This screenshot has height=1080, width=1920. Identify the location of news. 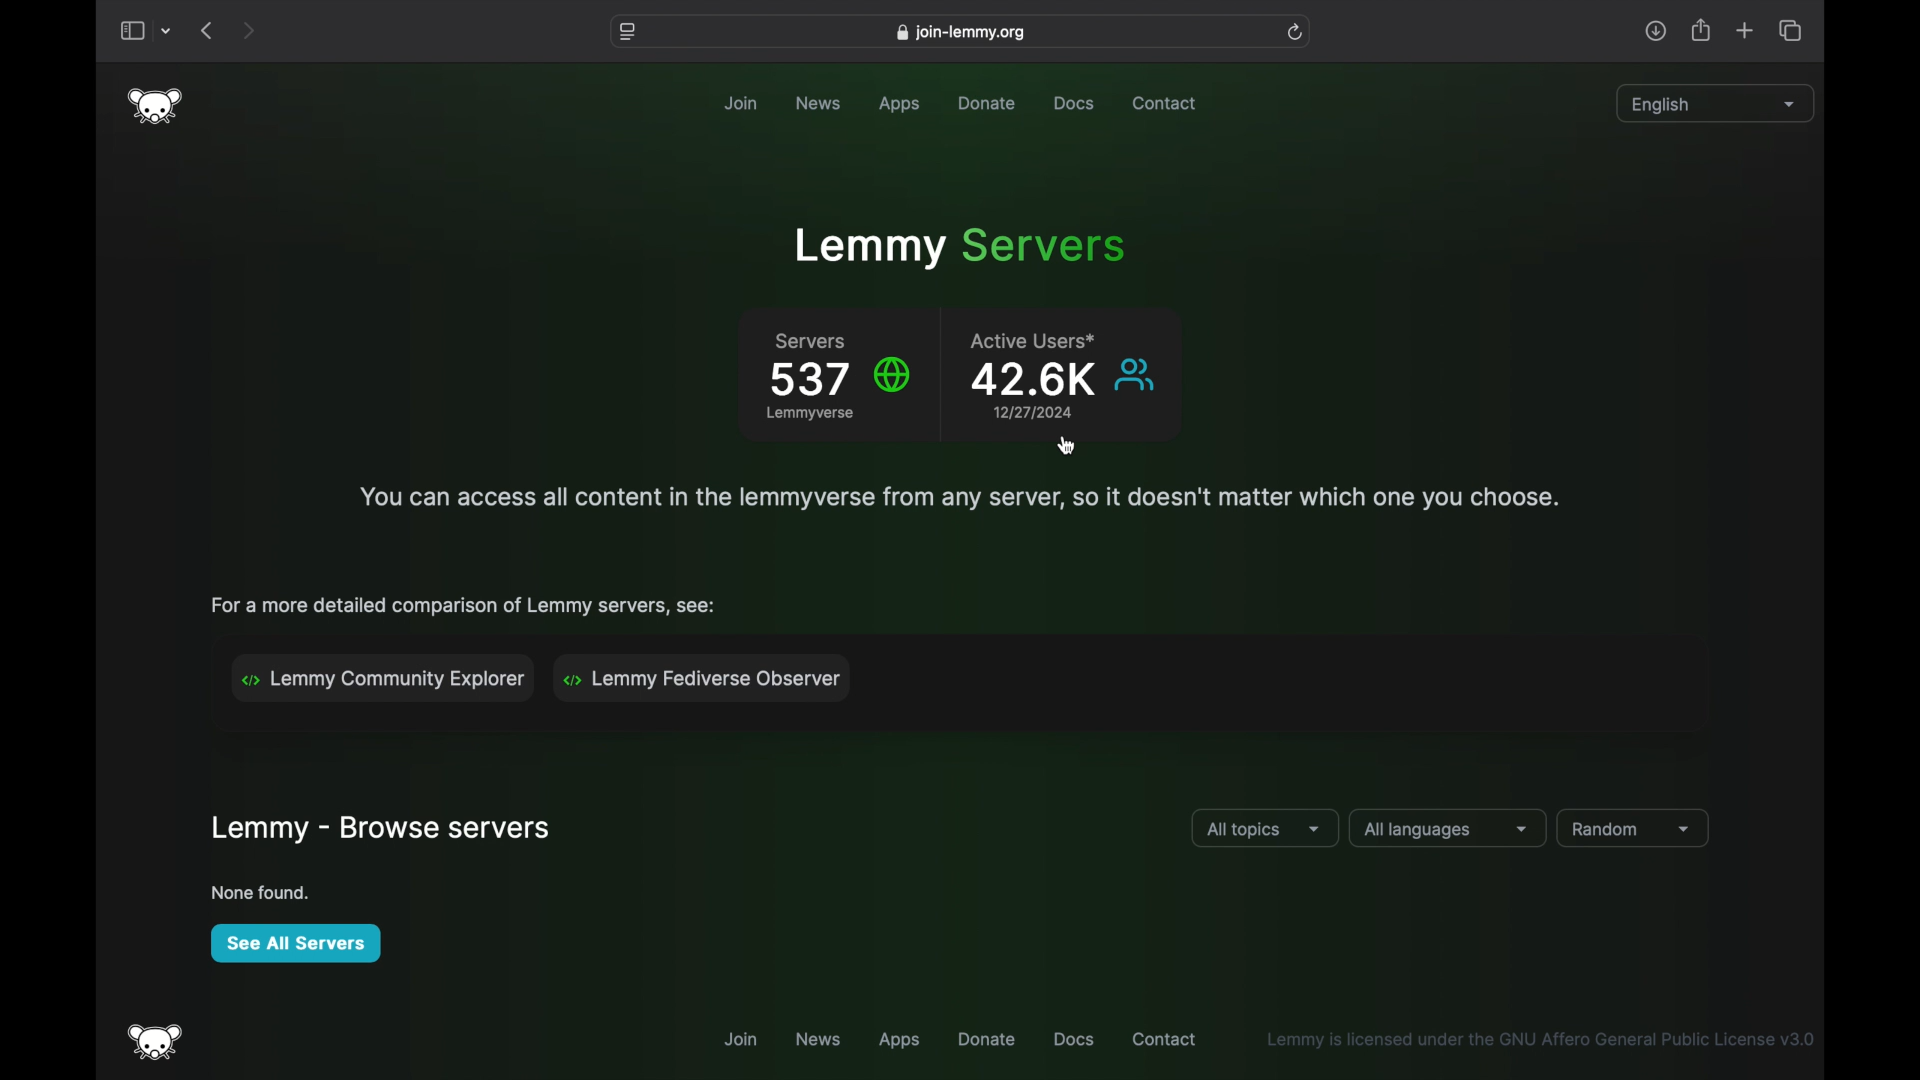
(820, 104).